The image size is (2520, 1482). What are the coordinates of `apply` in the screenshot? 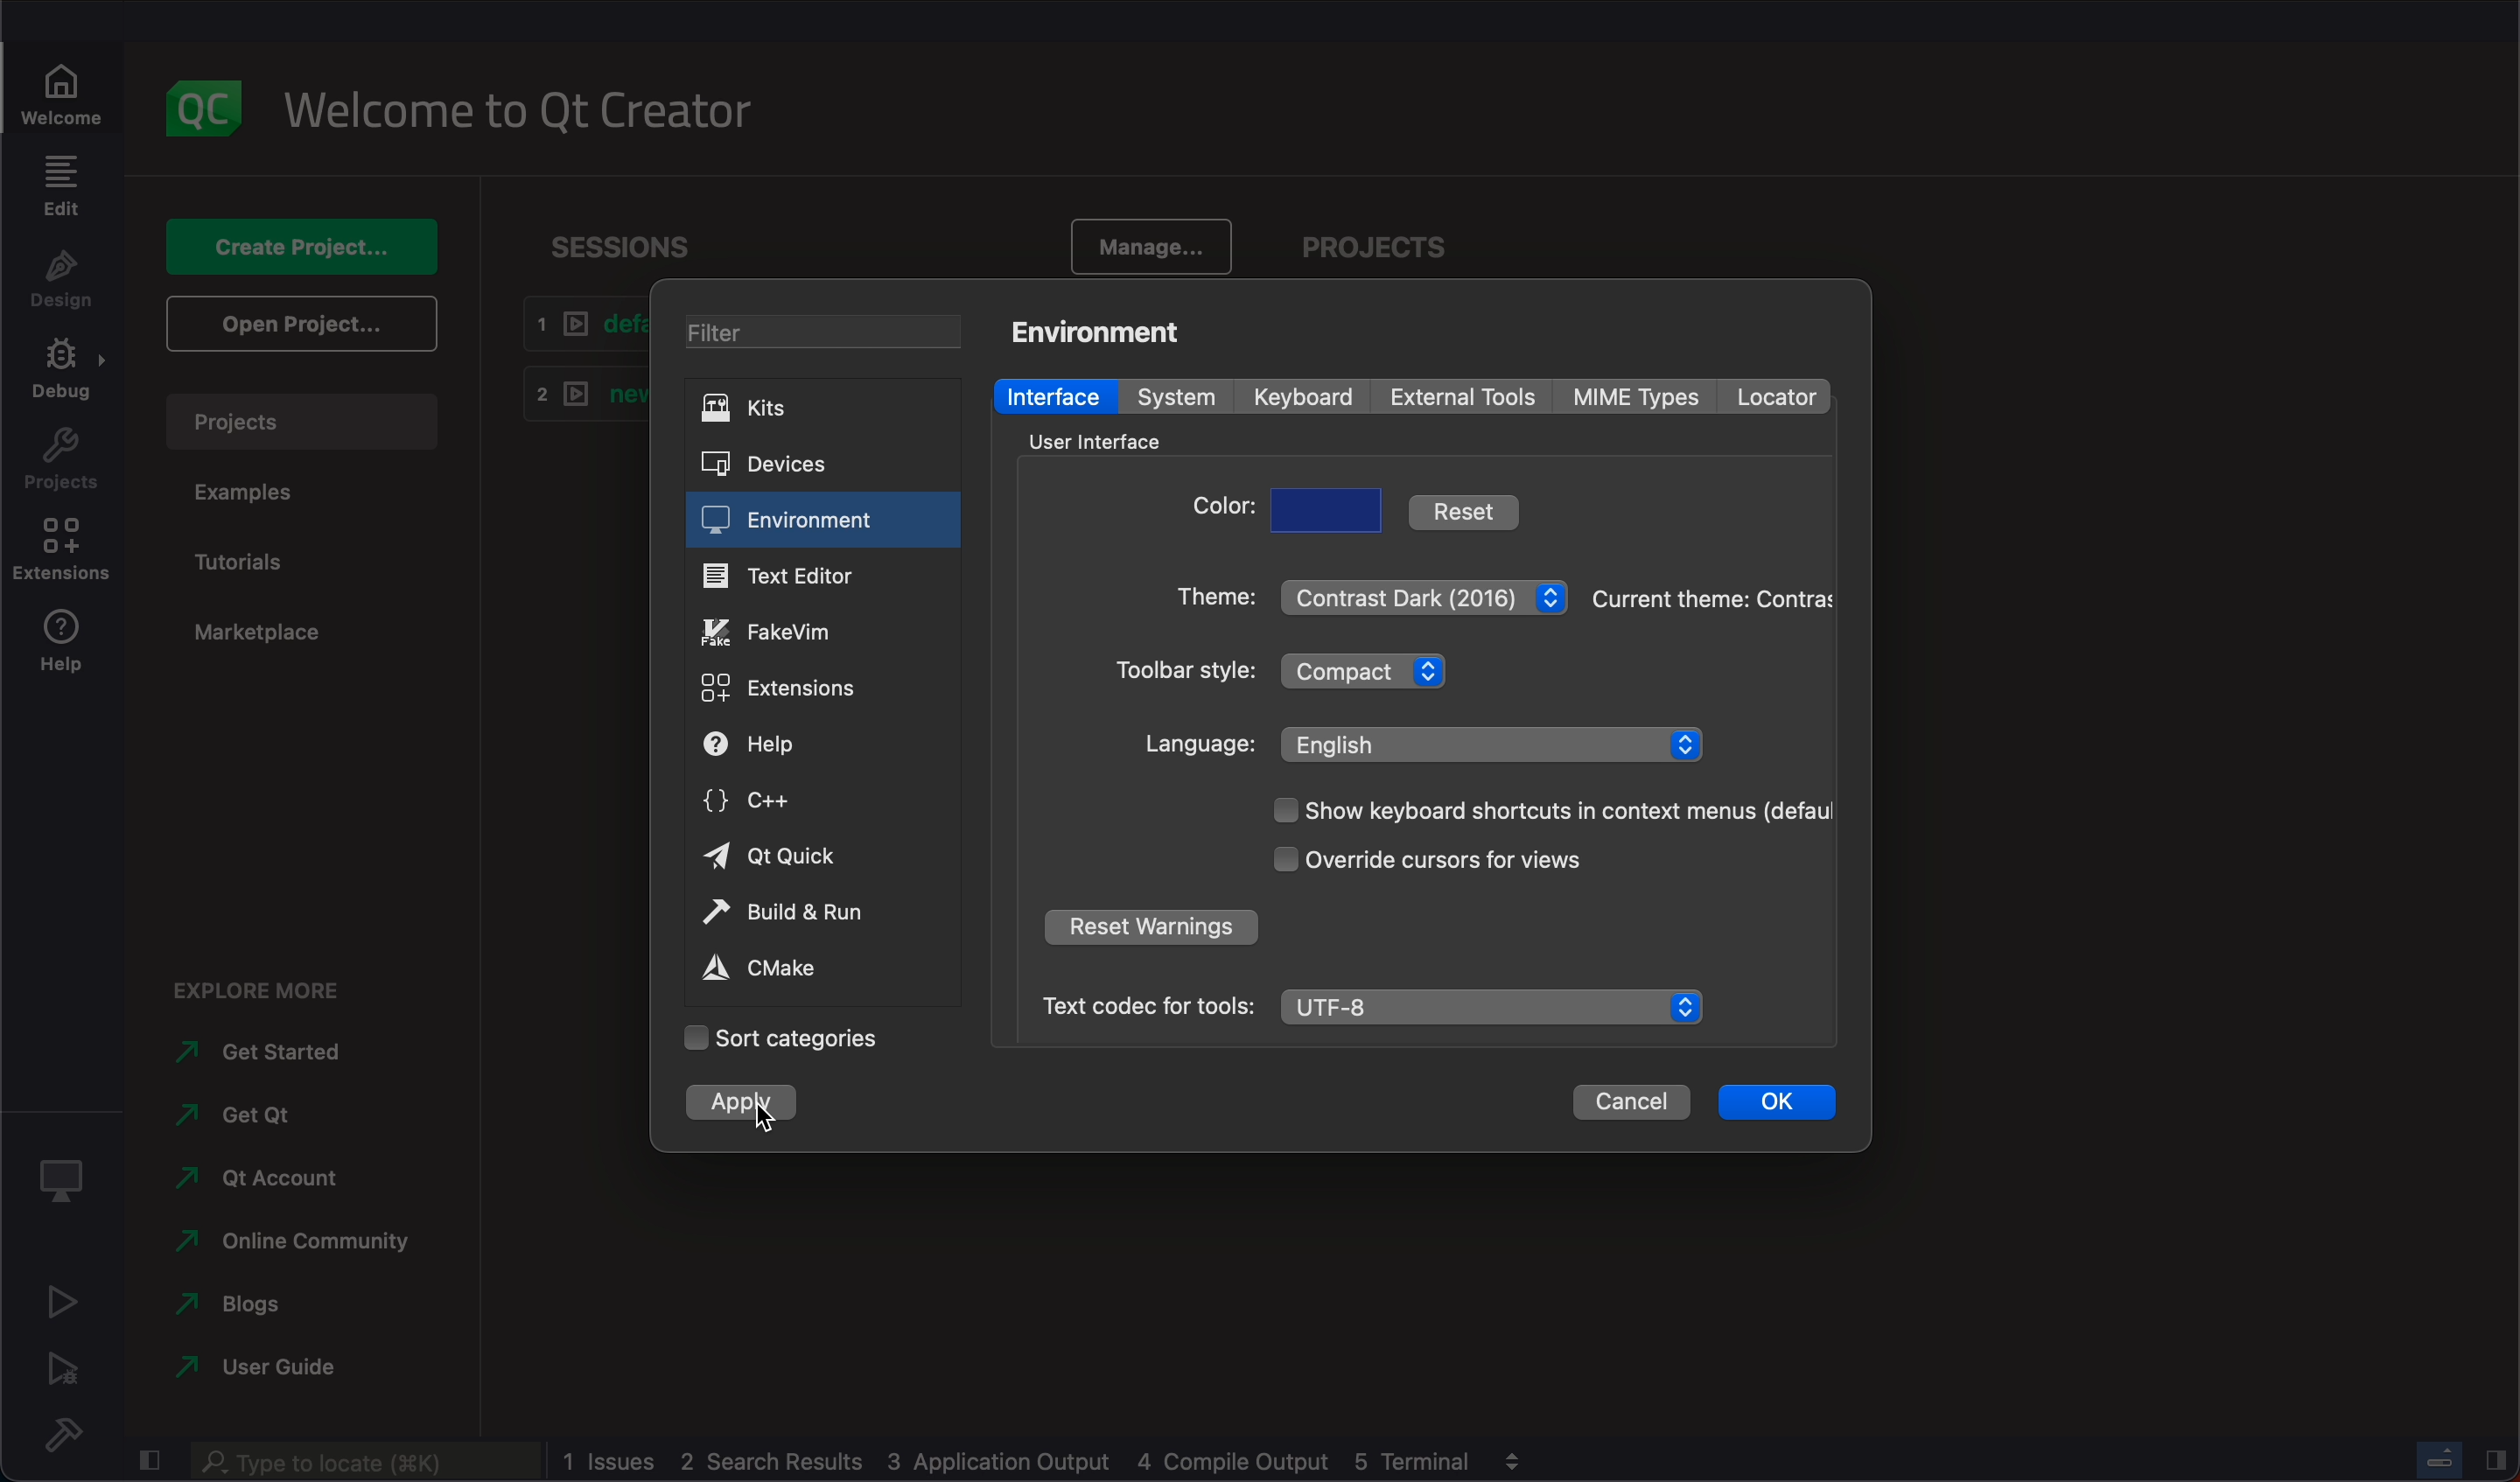 It's located at (745, 1100).